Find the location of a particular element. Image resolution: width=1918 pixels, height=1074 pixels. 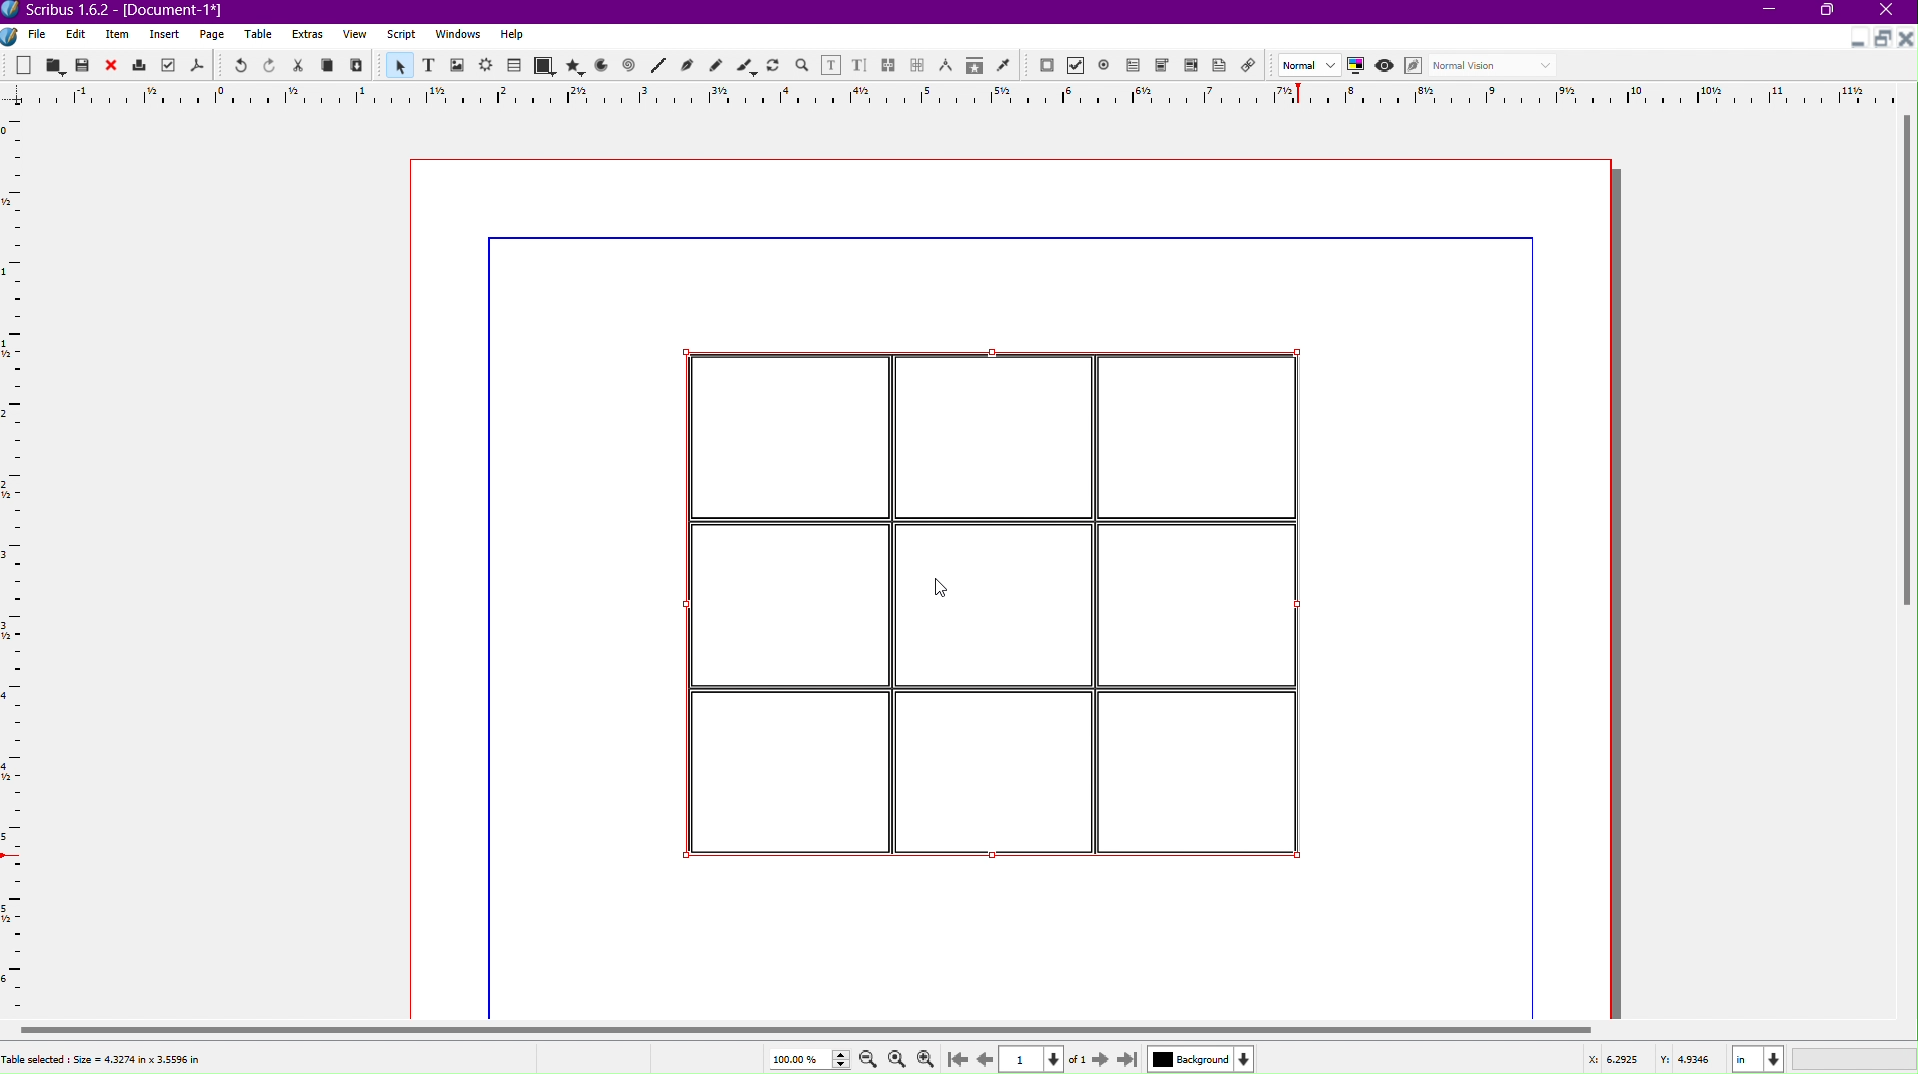

Edit Contents of Frame is located at coordinates (832, 64).